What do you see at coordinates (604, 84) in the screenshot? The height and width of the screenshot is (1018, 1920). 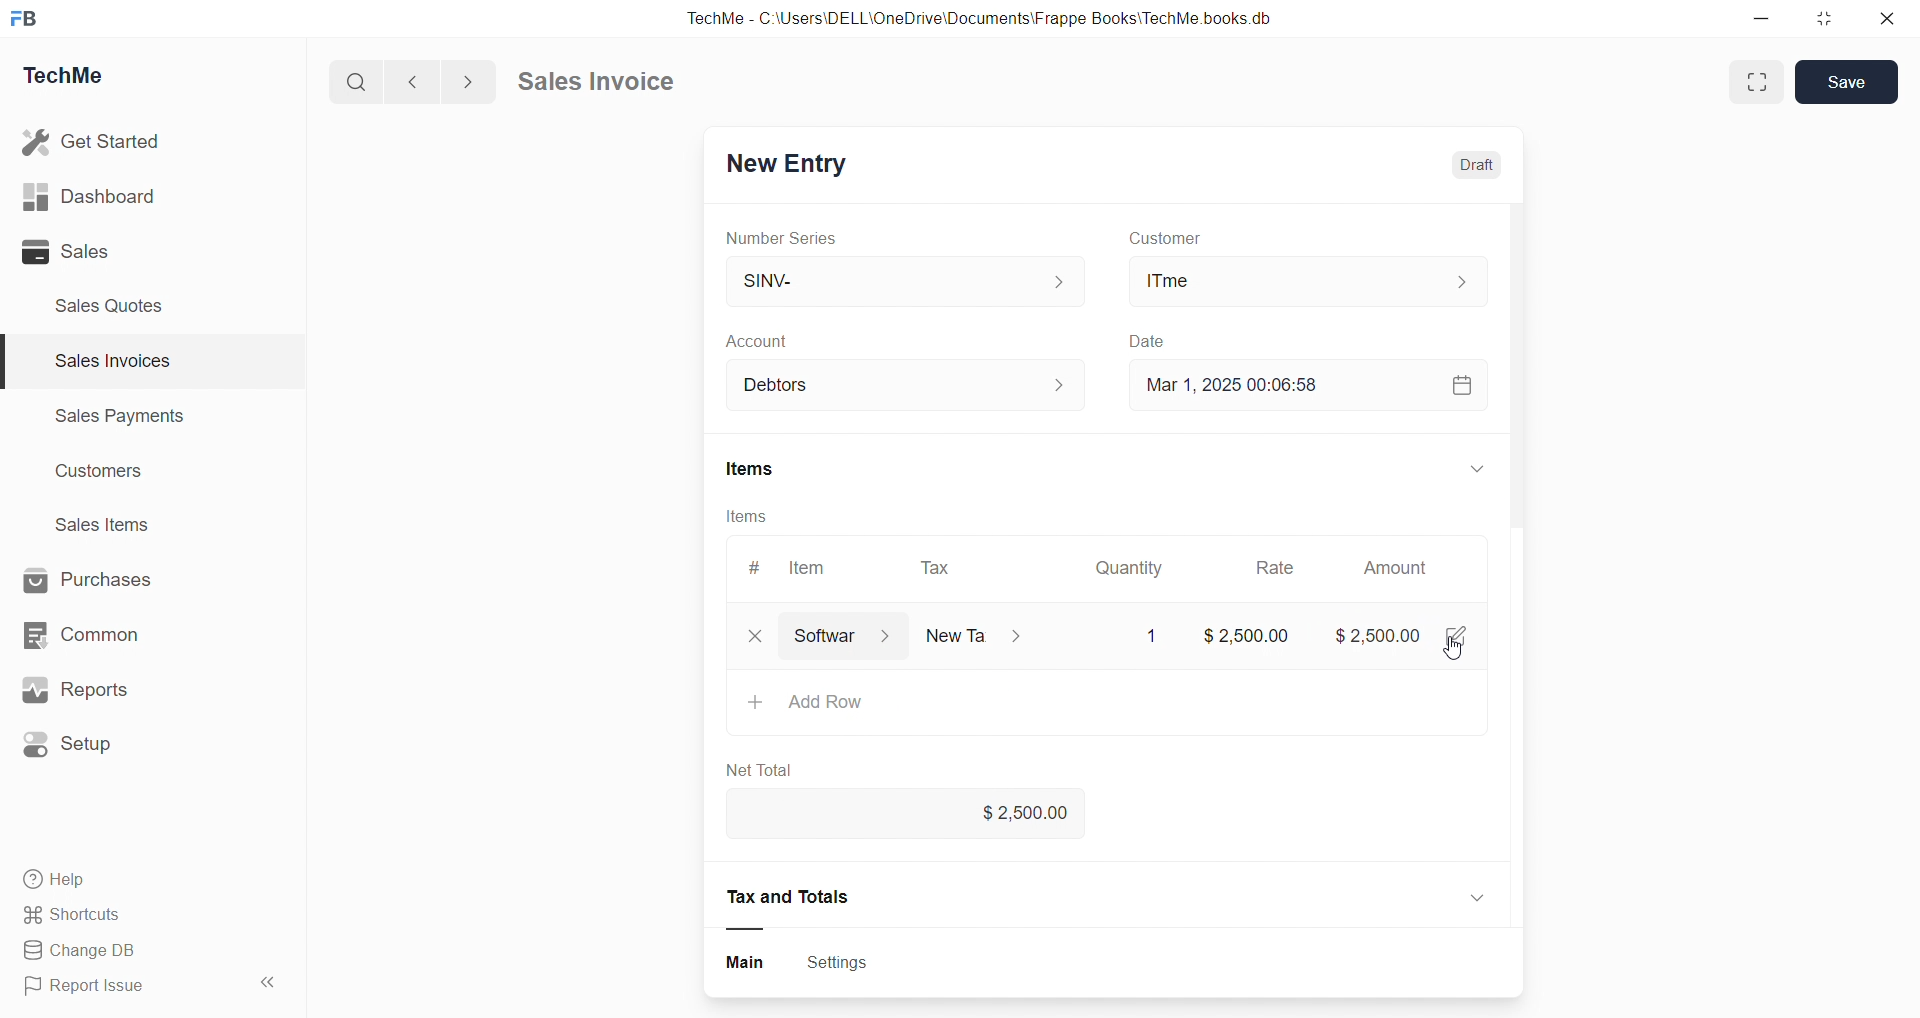 I see `Sales Invoice` at bounding box center [604, 84].